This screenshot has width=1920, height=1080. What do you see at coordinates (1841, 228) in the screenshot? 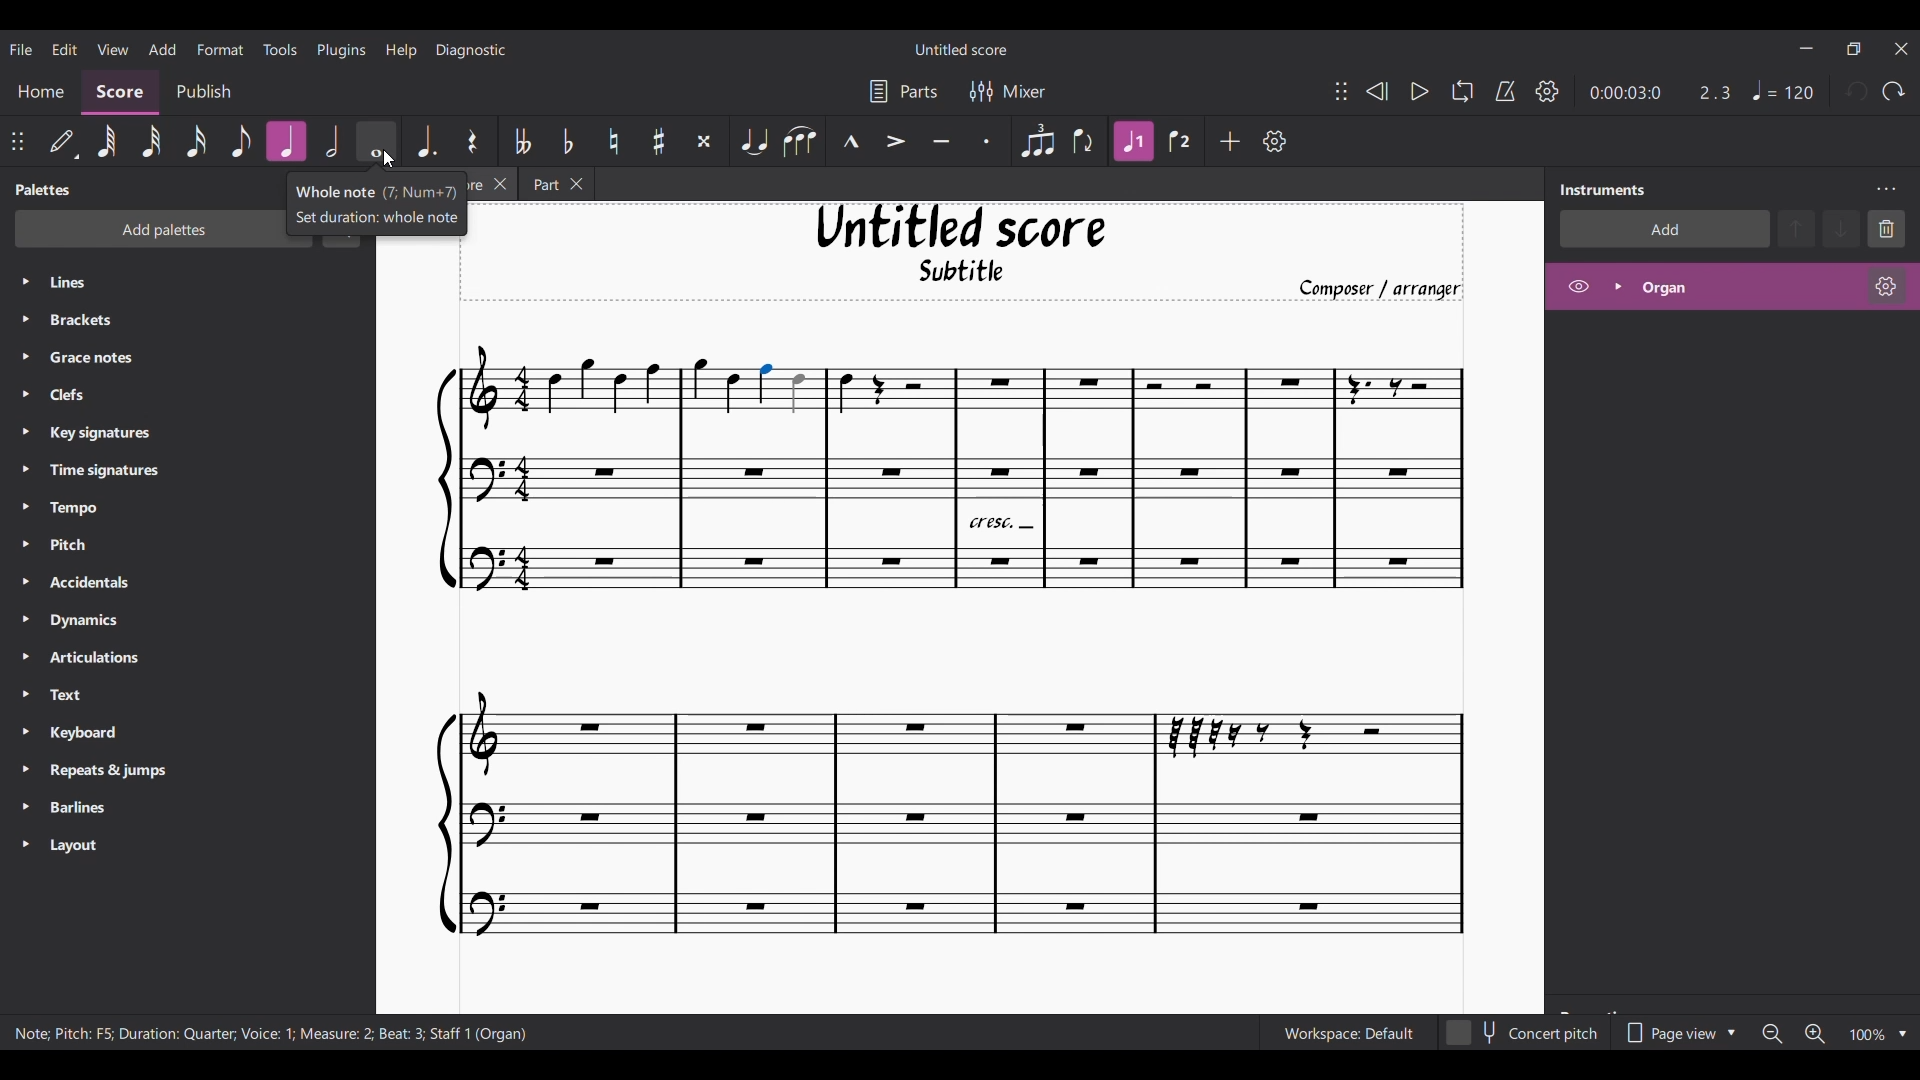
I see `Move selection down` at bounding box center [1841, 228].